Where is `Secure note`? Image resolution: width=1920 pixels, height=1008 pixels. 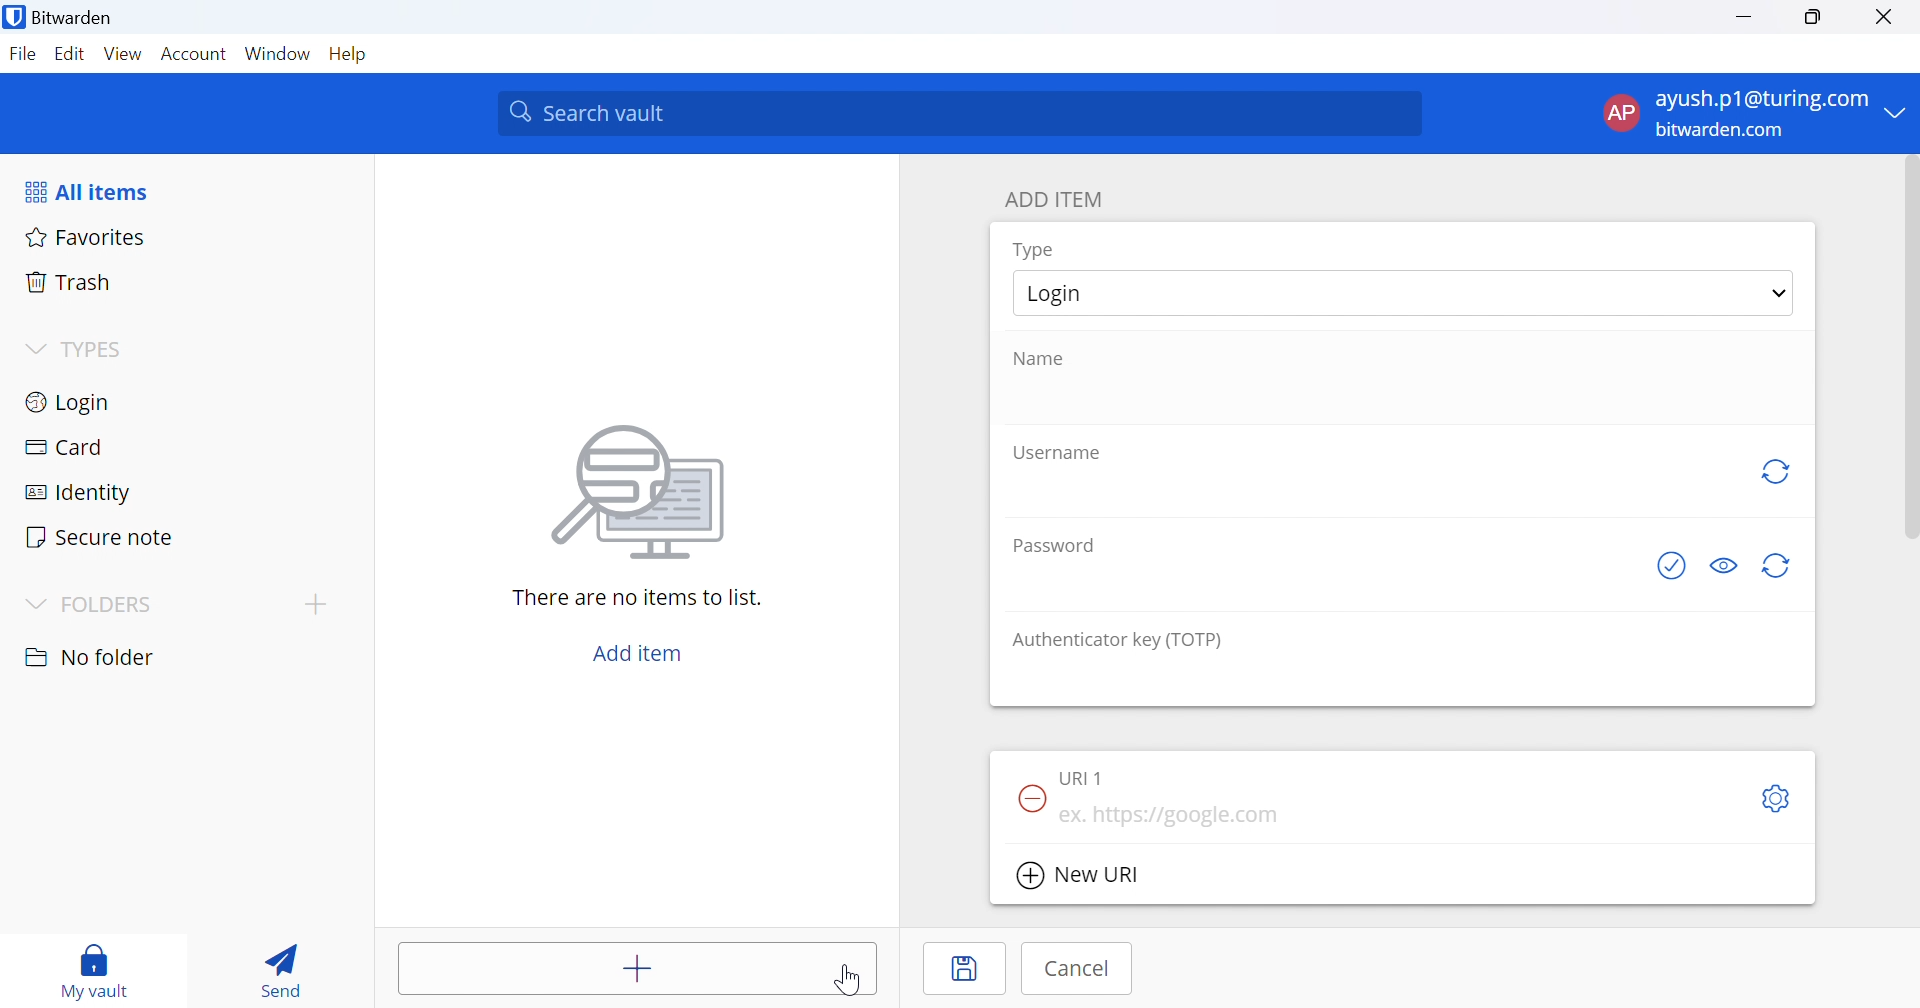
Secure note is located at coordinates (103, 539).